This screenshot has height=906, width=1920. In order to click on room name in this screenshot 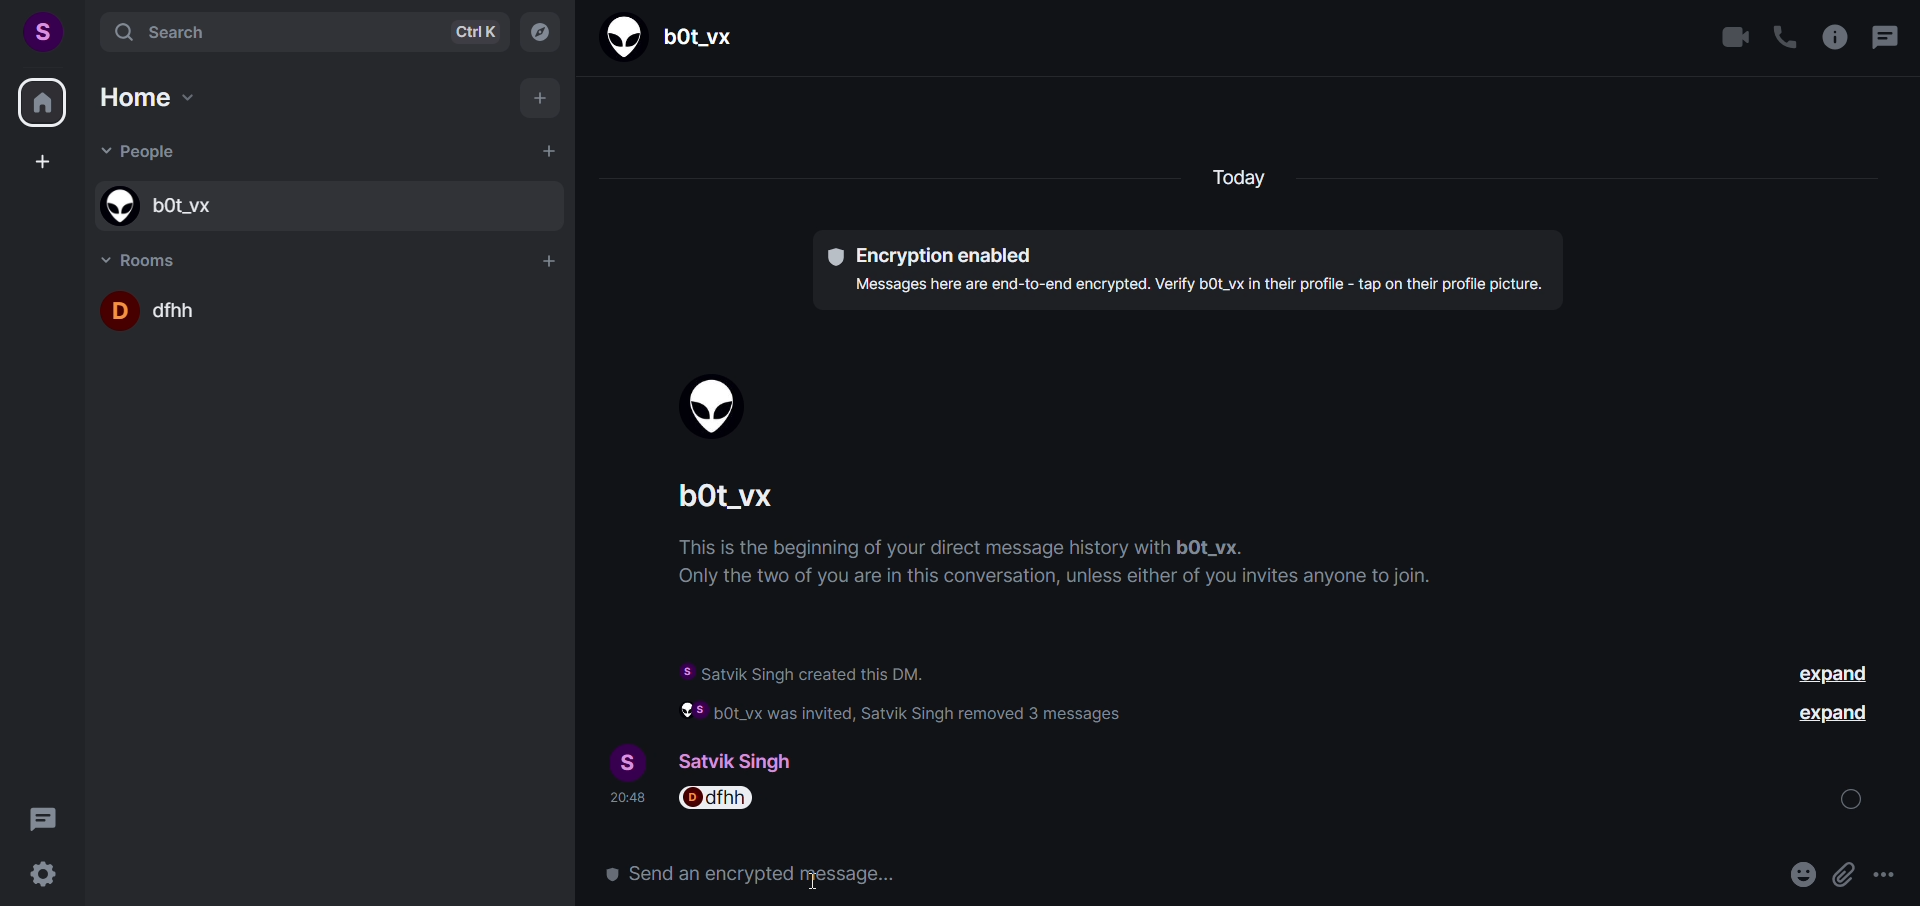, I will do `click(330, 310)`.